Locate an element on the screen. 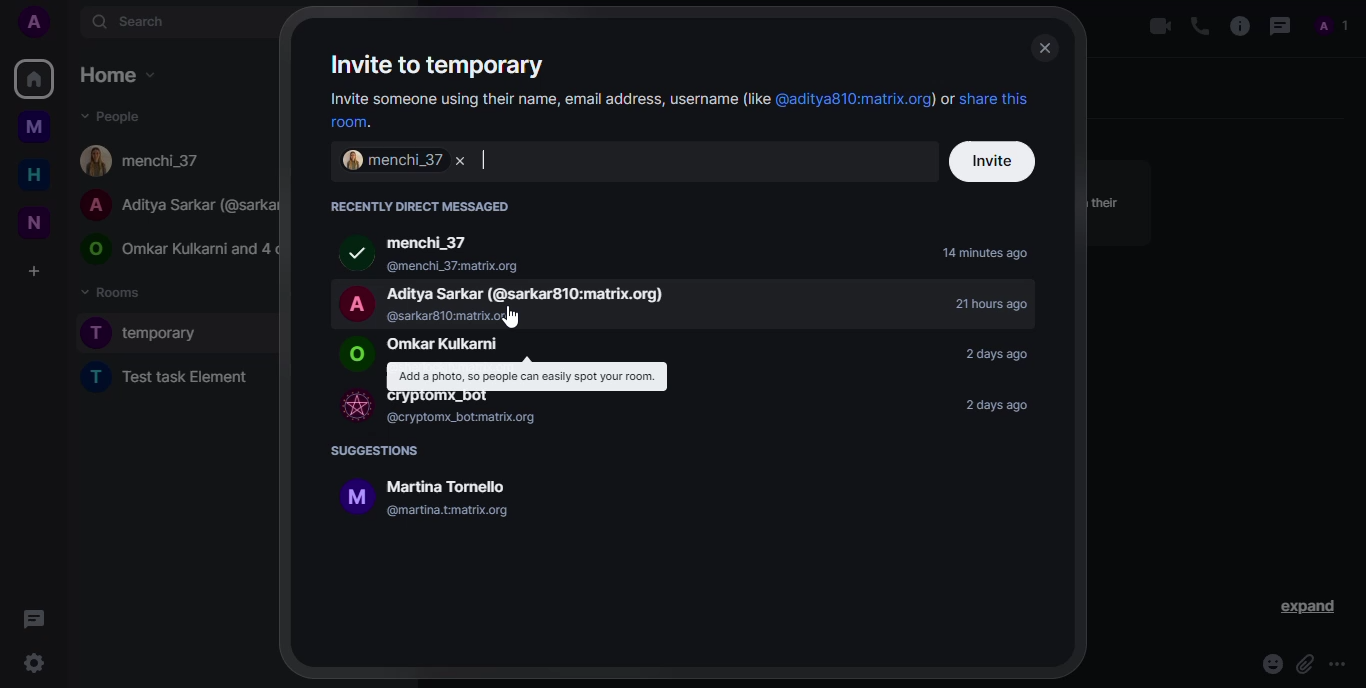 This screenshot has width=1366, height=688. profile is located at coordinates (33, 21).